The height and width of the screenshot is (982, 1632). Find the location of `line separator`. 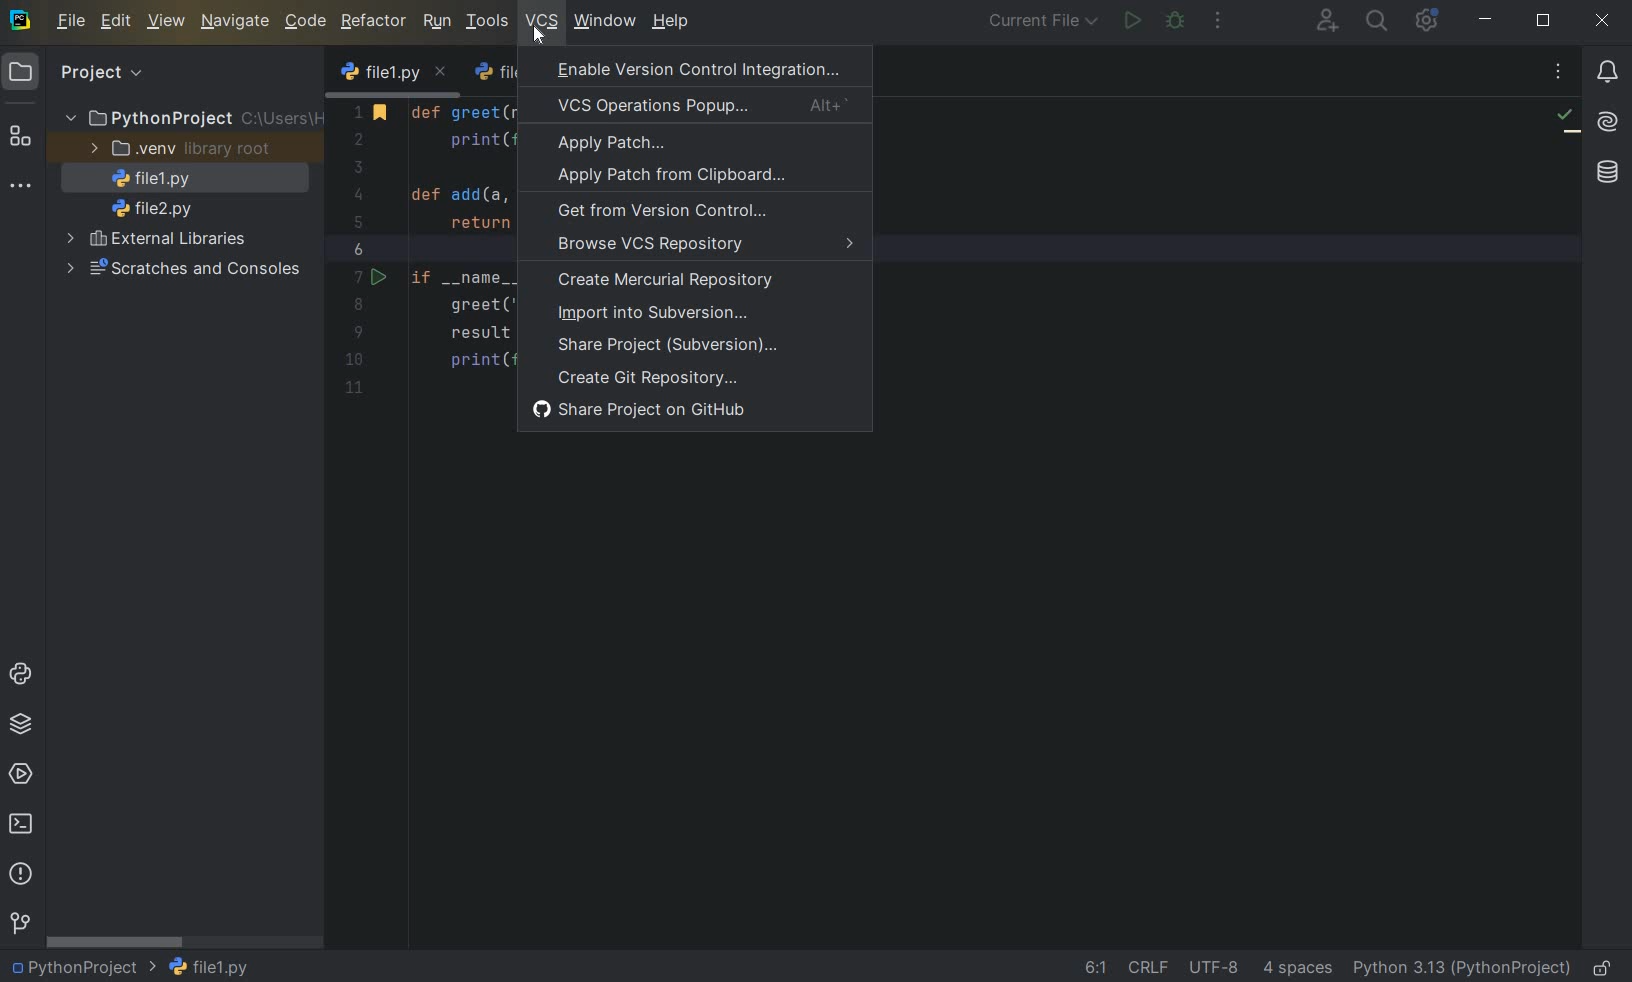

line separator is located at coordinates (1149, 965).